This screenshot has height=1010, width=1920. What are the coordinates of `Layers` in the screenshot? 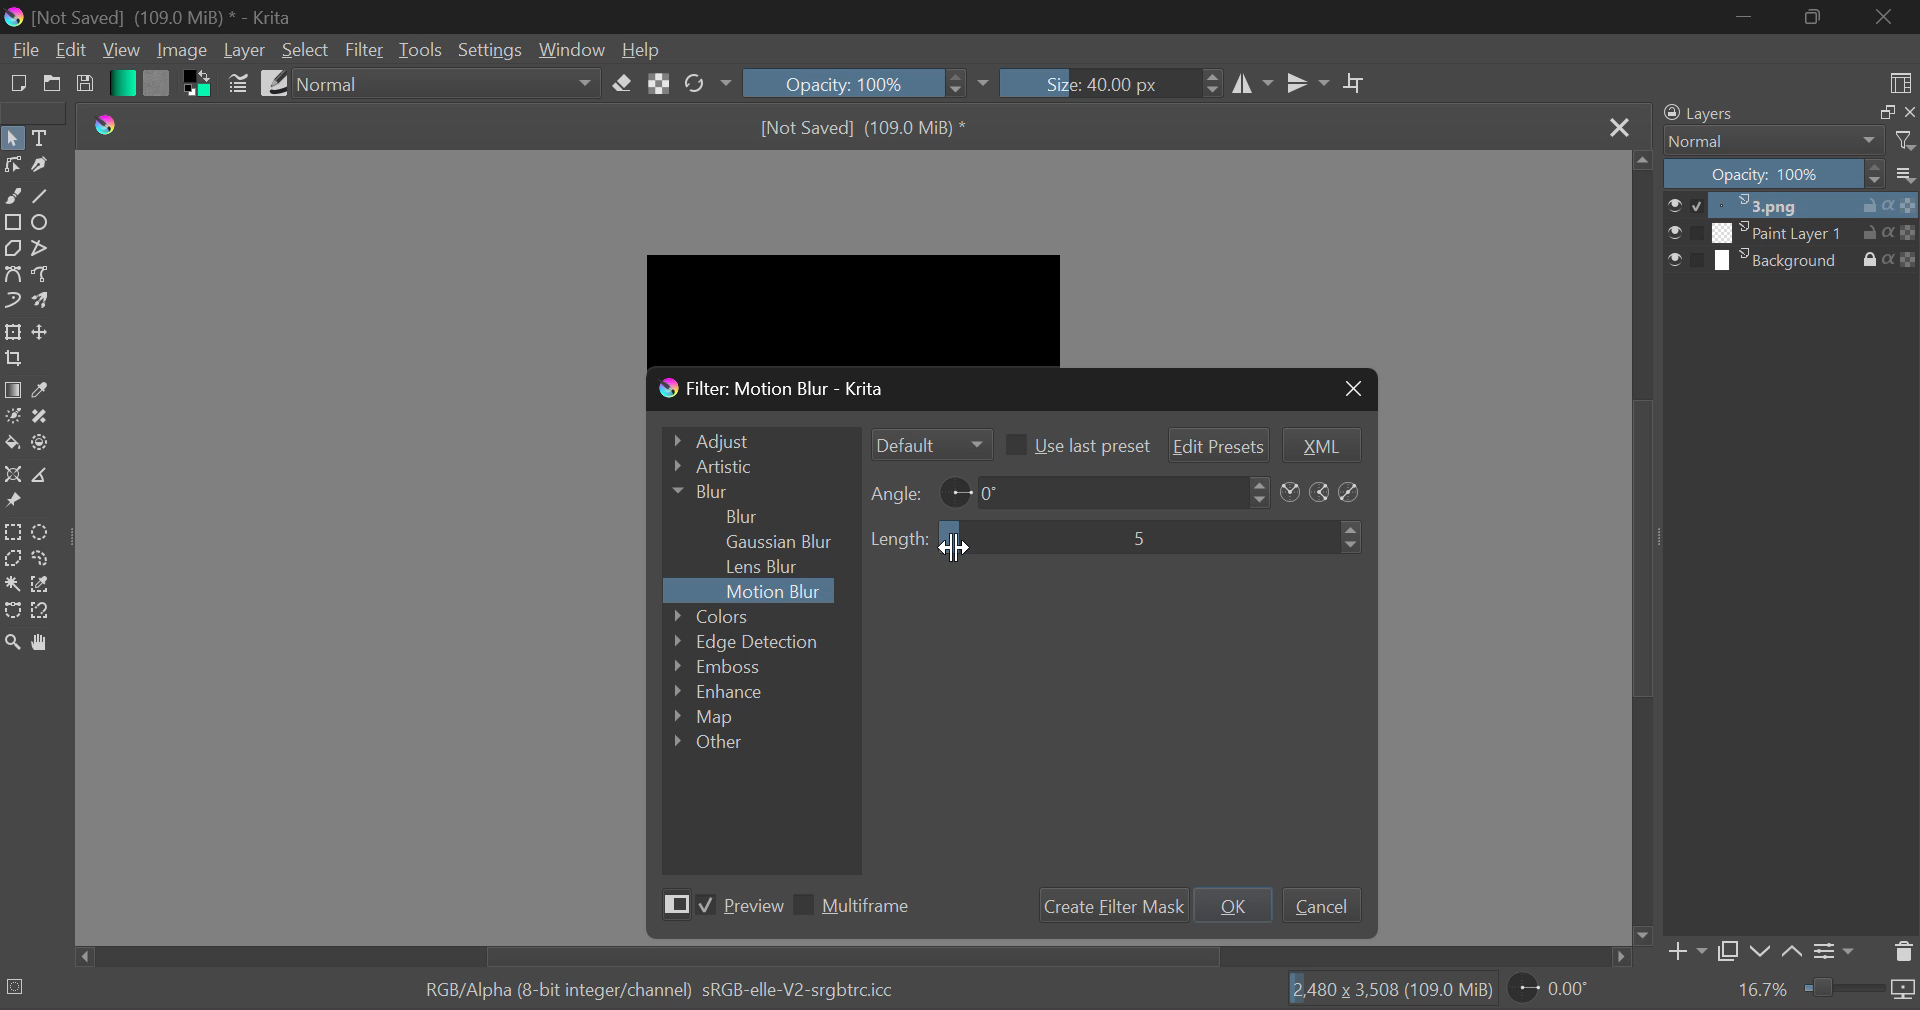 It's located at (1784, 113).